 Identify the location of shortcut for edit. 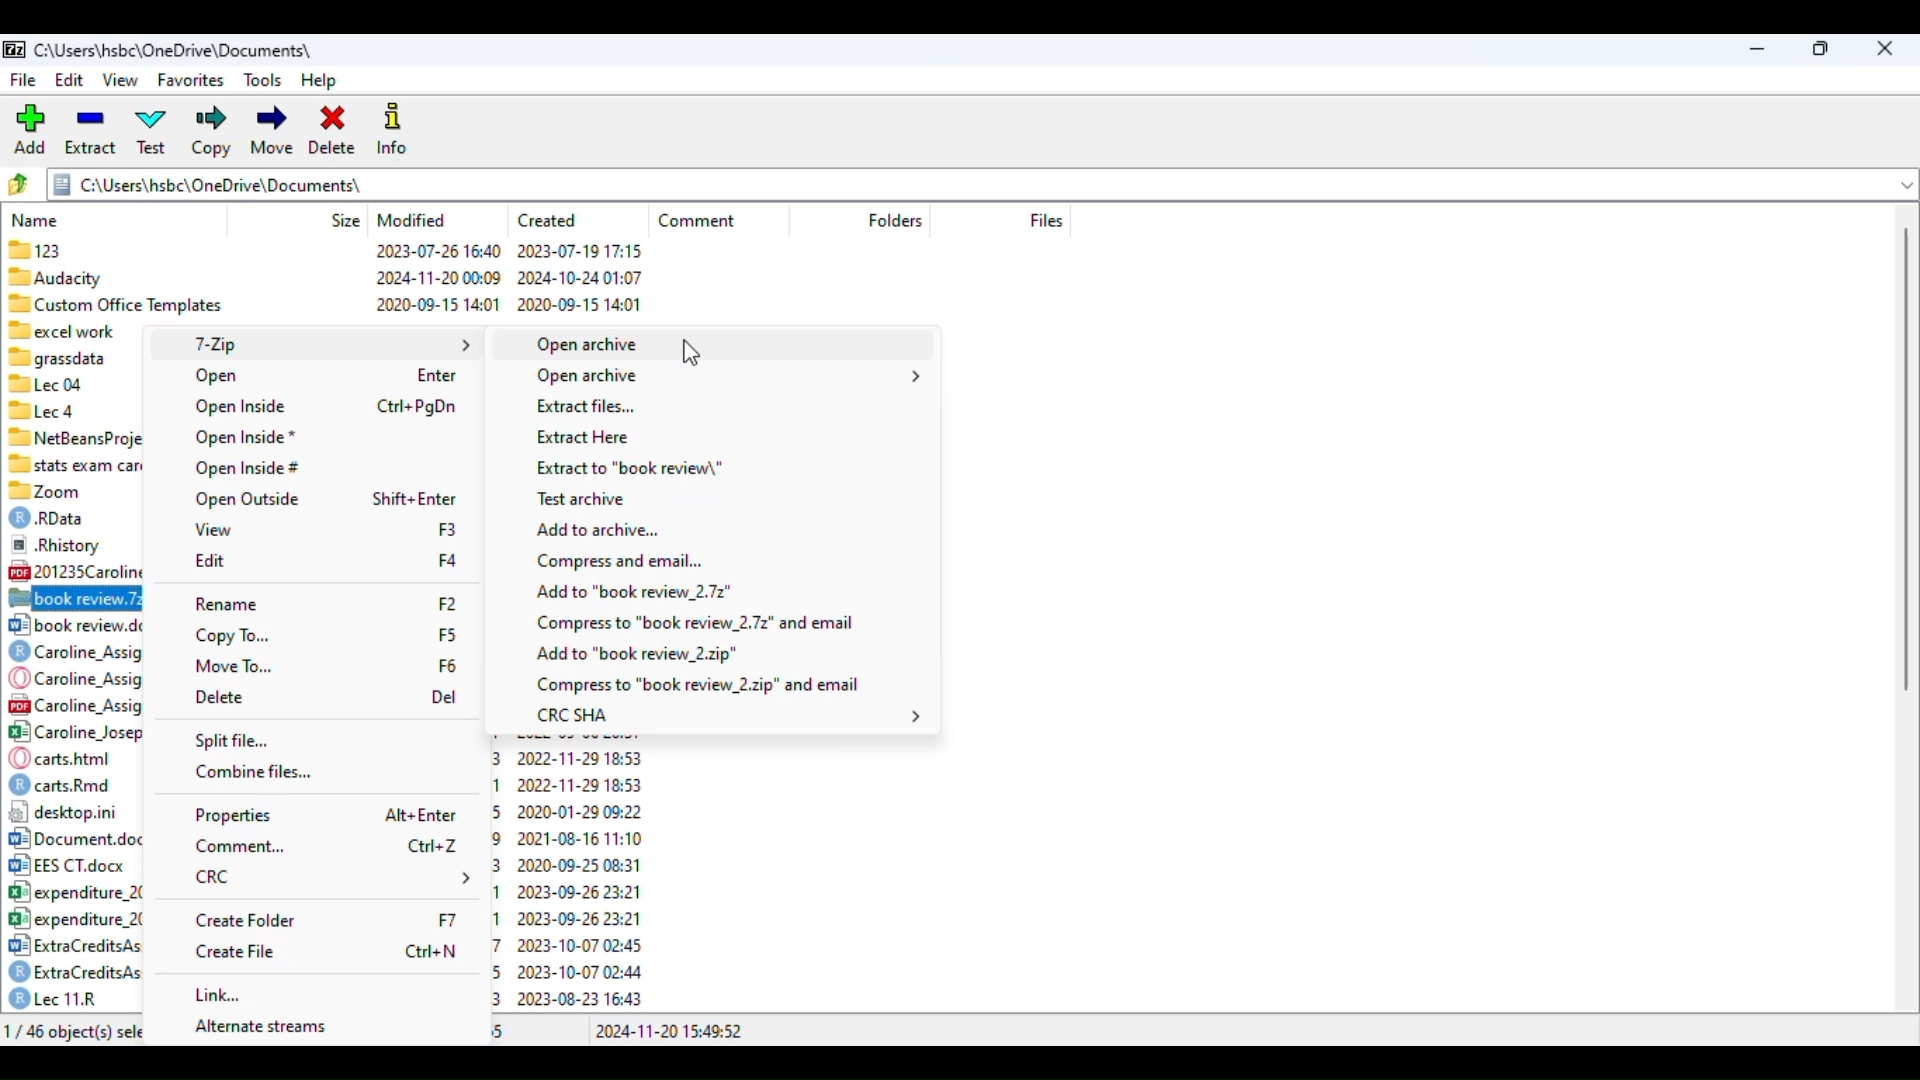
(446, 561).